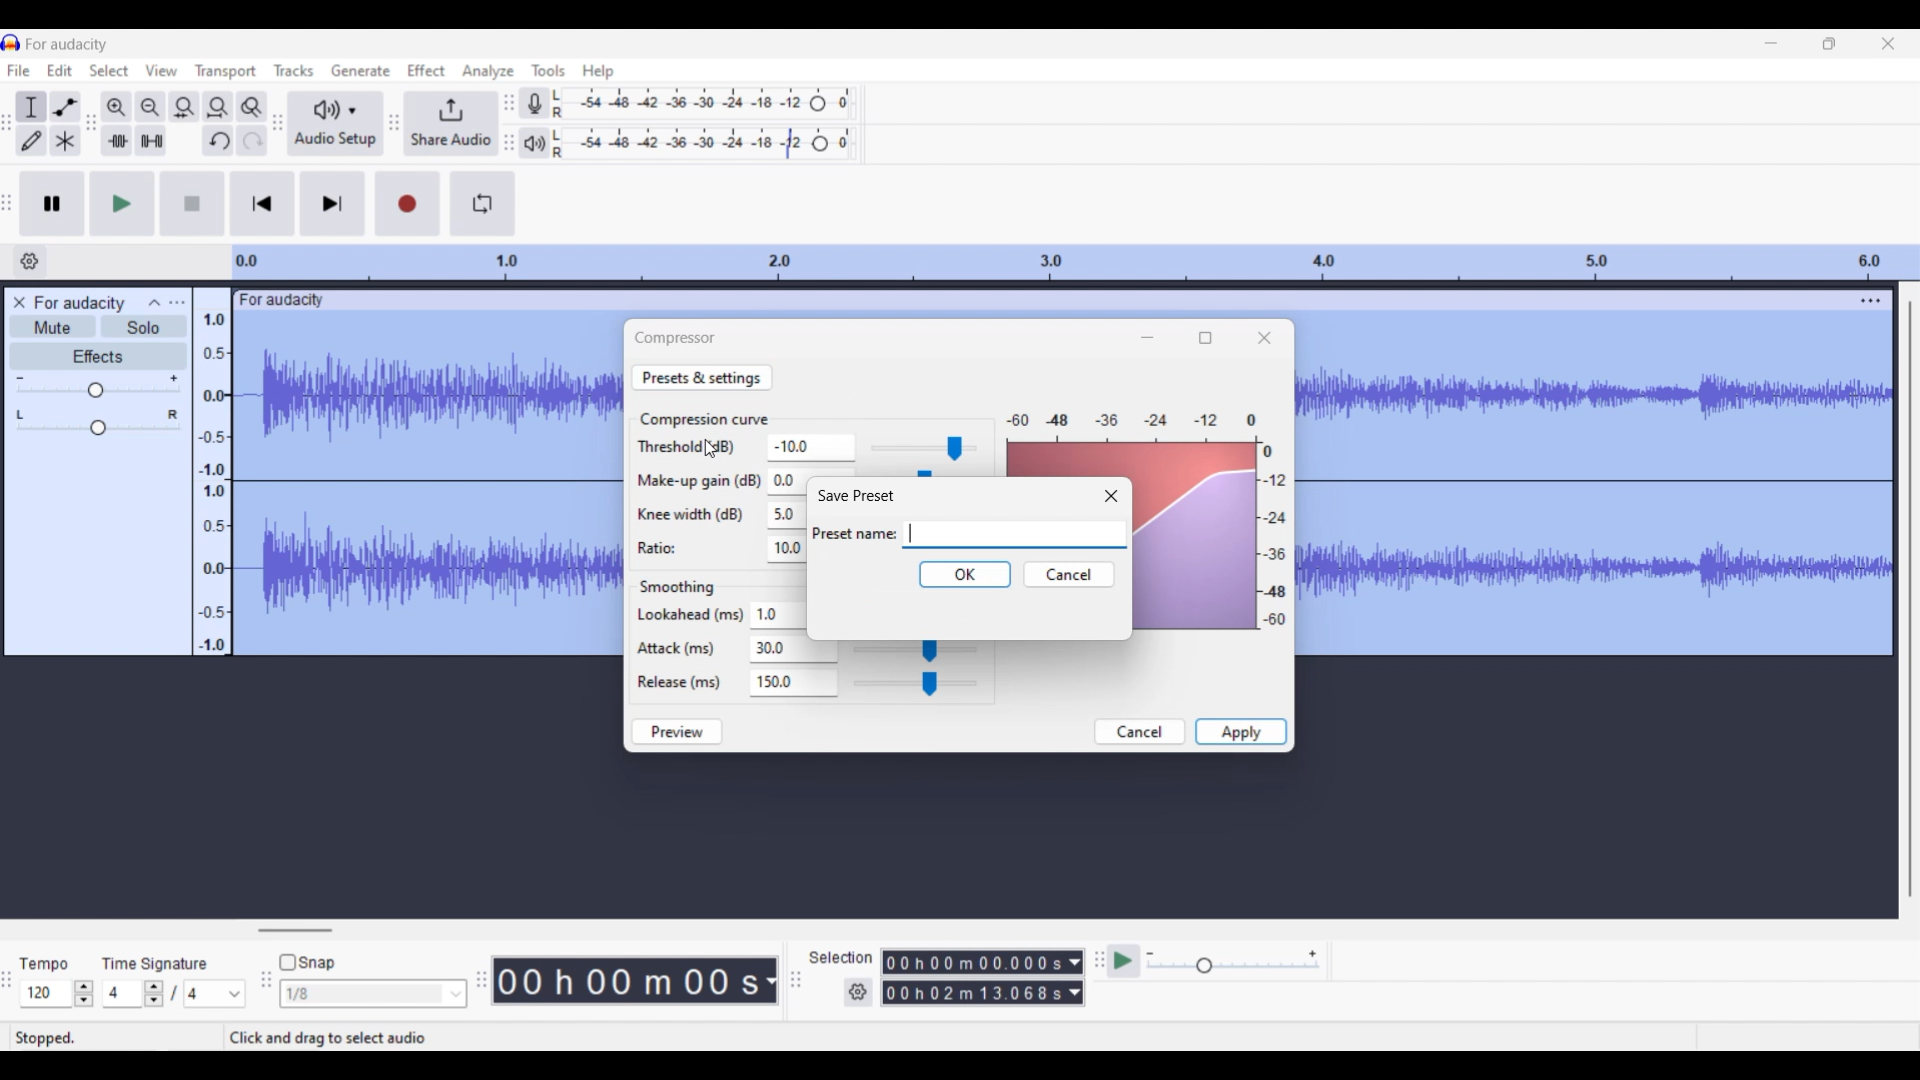 This screenshot has height=1080, width=1920. What do you see at coordinates (177, 303) in the screenshot?
I see `Open menu` at bounding box center [177, 303].